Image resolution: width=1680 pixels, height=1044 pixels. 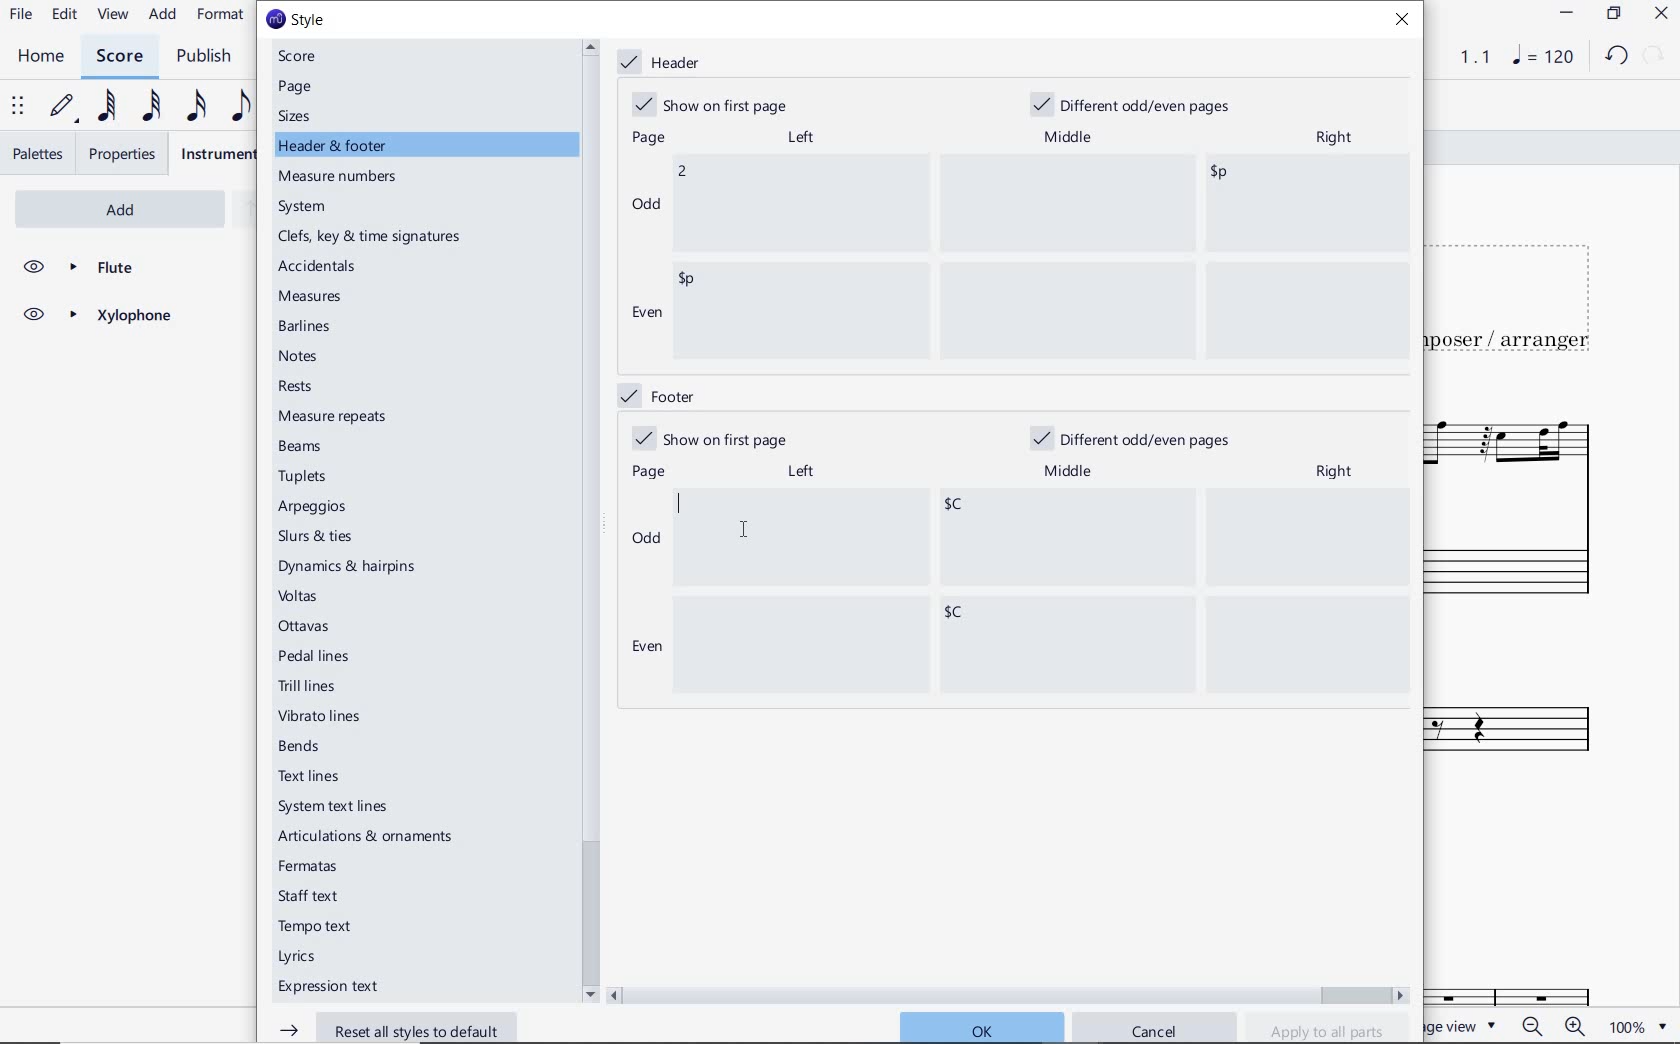 What do you see at coordinates (221, 16) in the screenshot?
I see `FORMAT` at bounding box center [221, 16].